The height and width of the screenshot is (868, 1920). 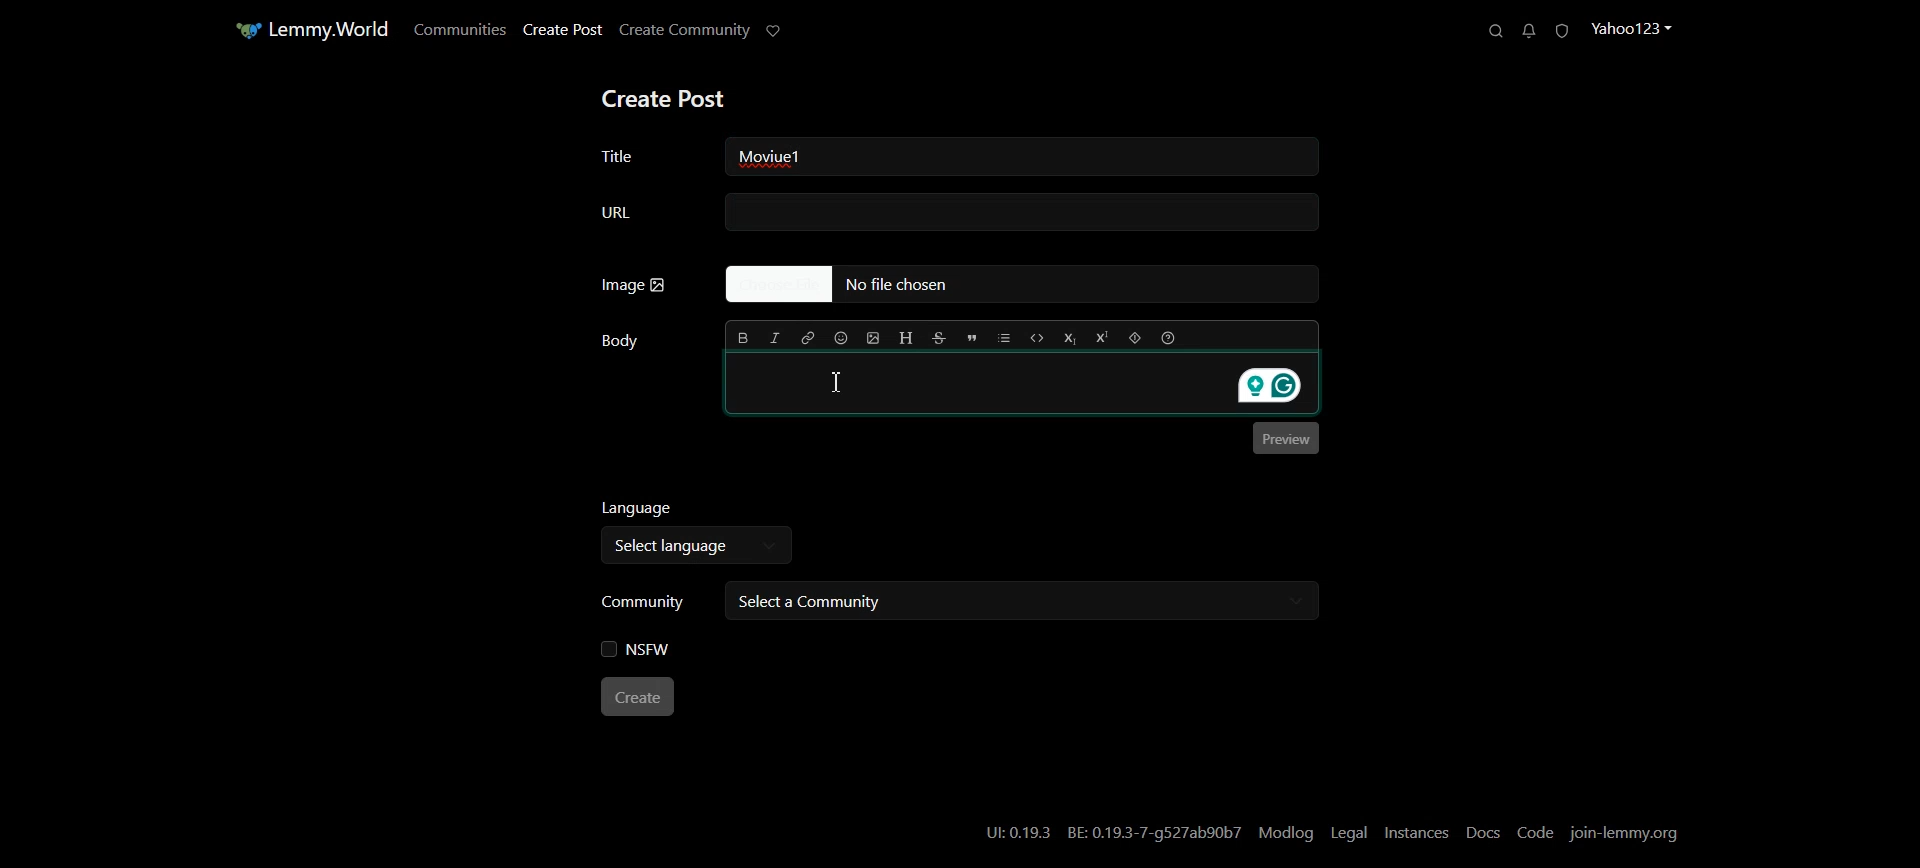 What do you see at coordinates (644, 599) in the screenshot?
I see `Community` at bounding box center [644, 599].